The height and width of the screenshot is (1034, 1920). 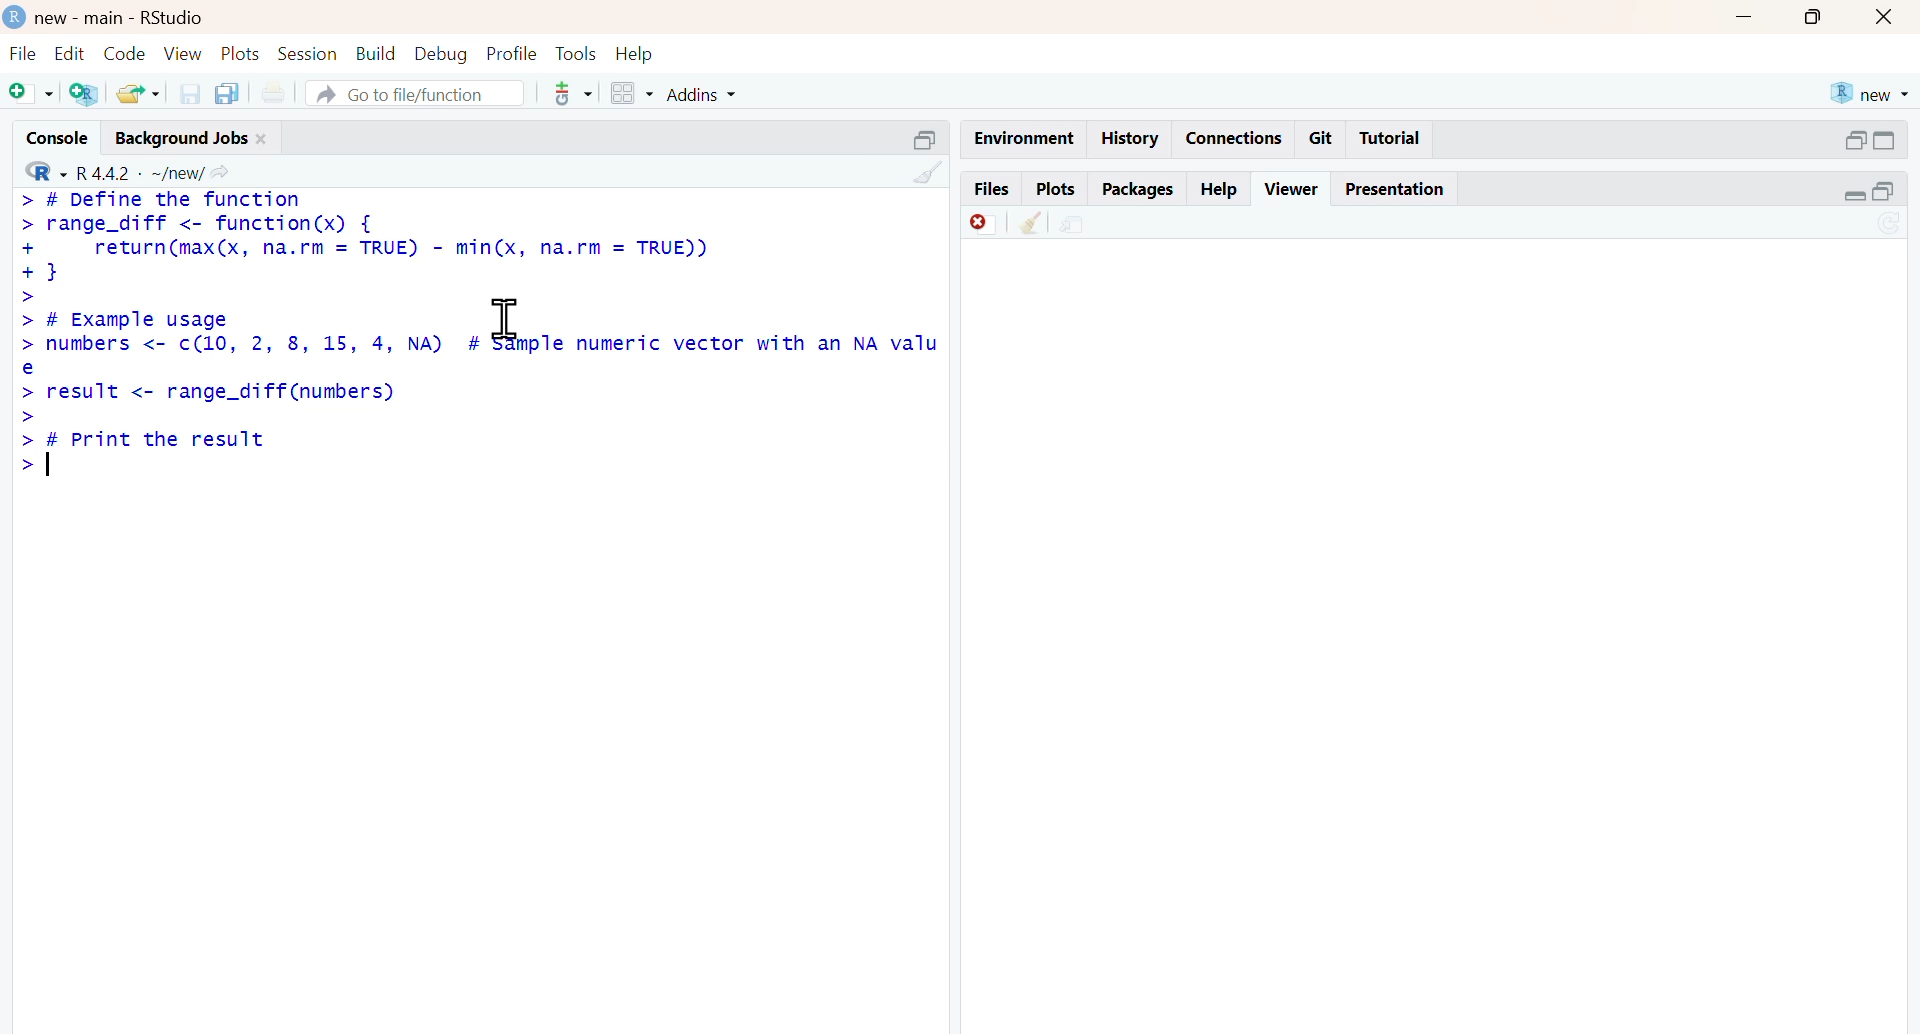 I want to click on code, so click(x=126, y=54).